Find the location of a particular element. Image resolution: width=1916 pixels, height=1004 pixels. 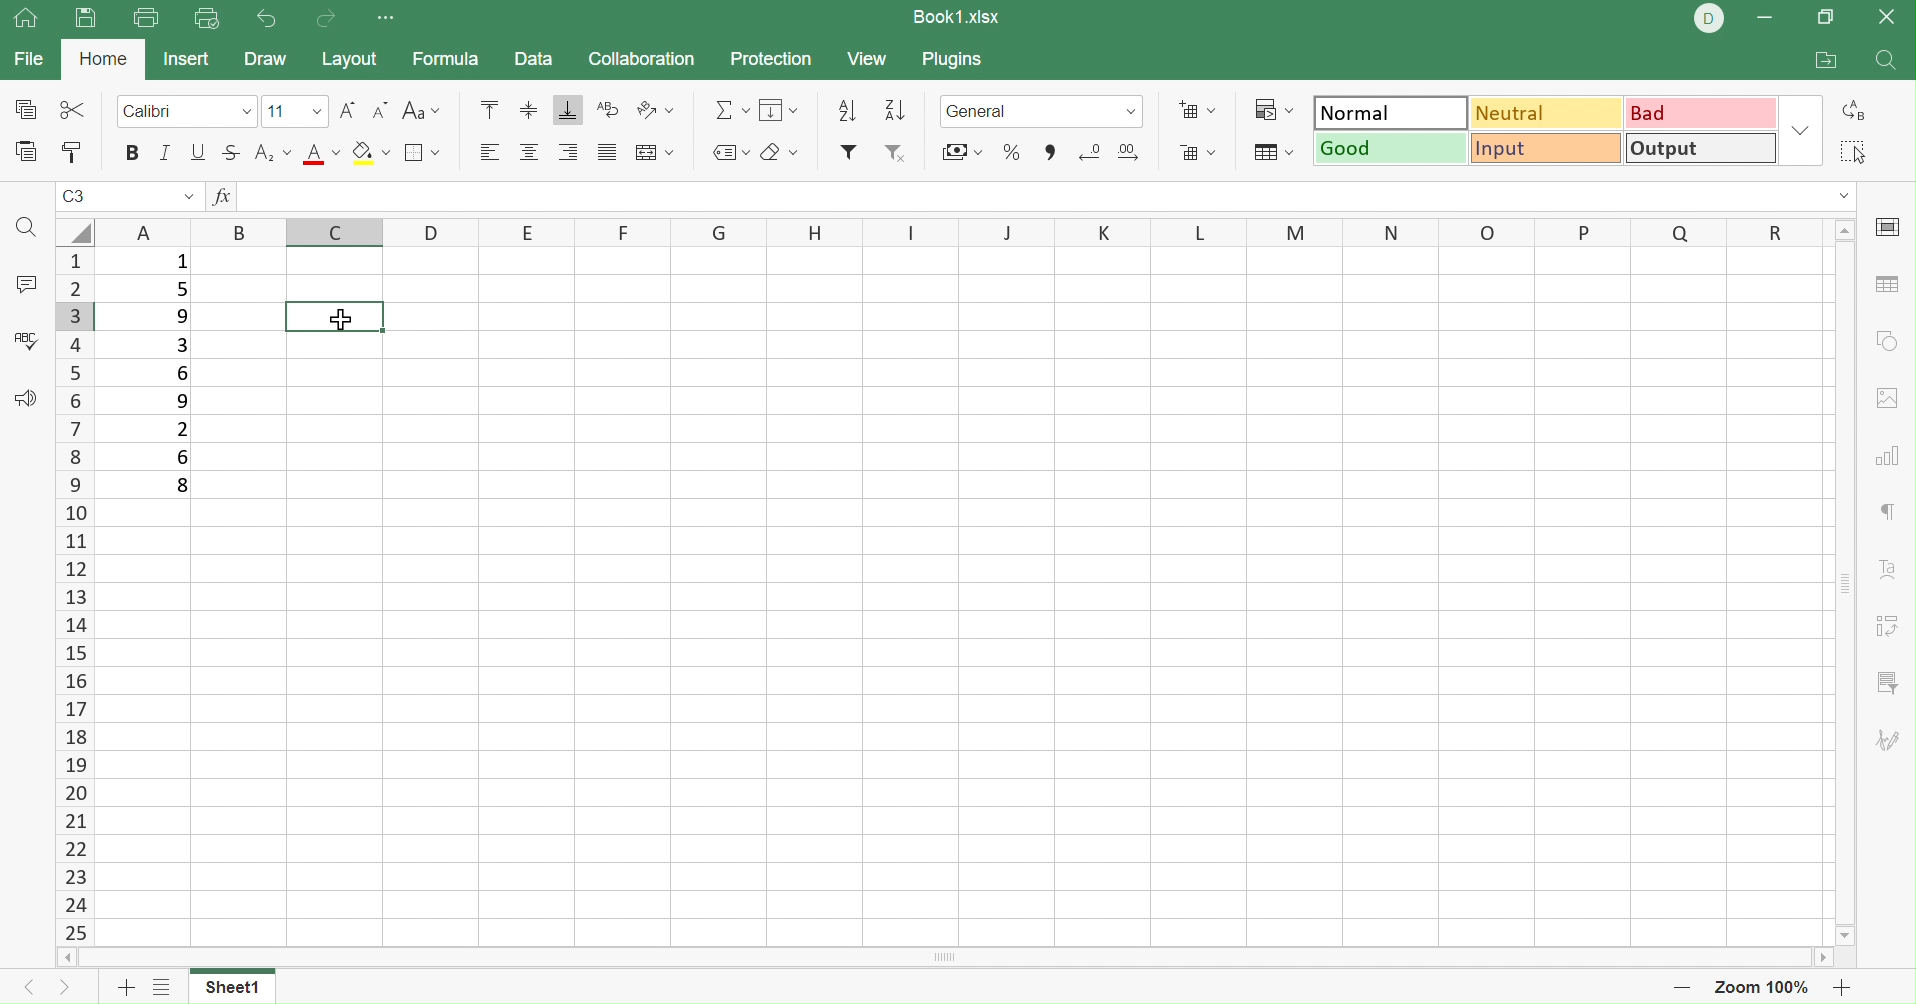

Replace is located at coordinates (1859, 108).